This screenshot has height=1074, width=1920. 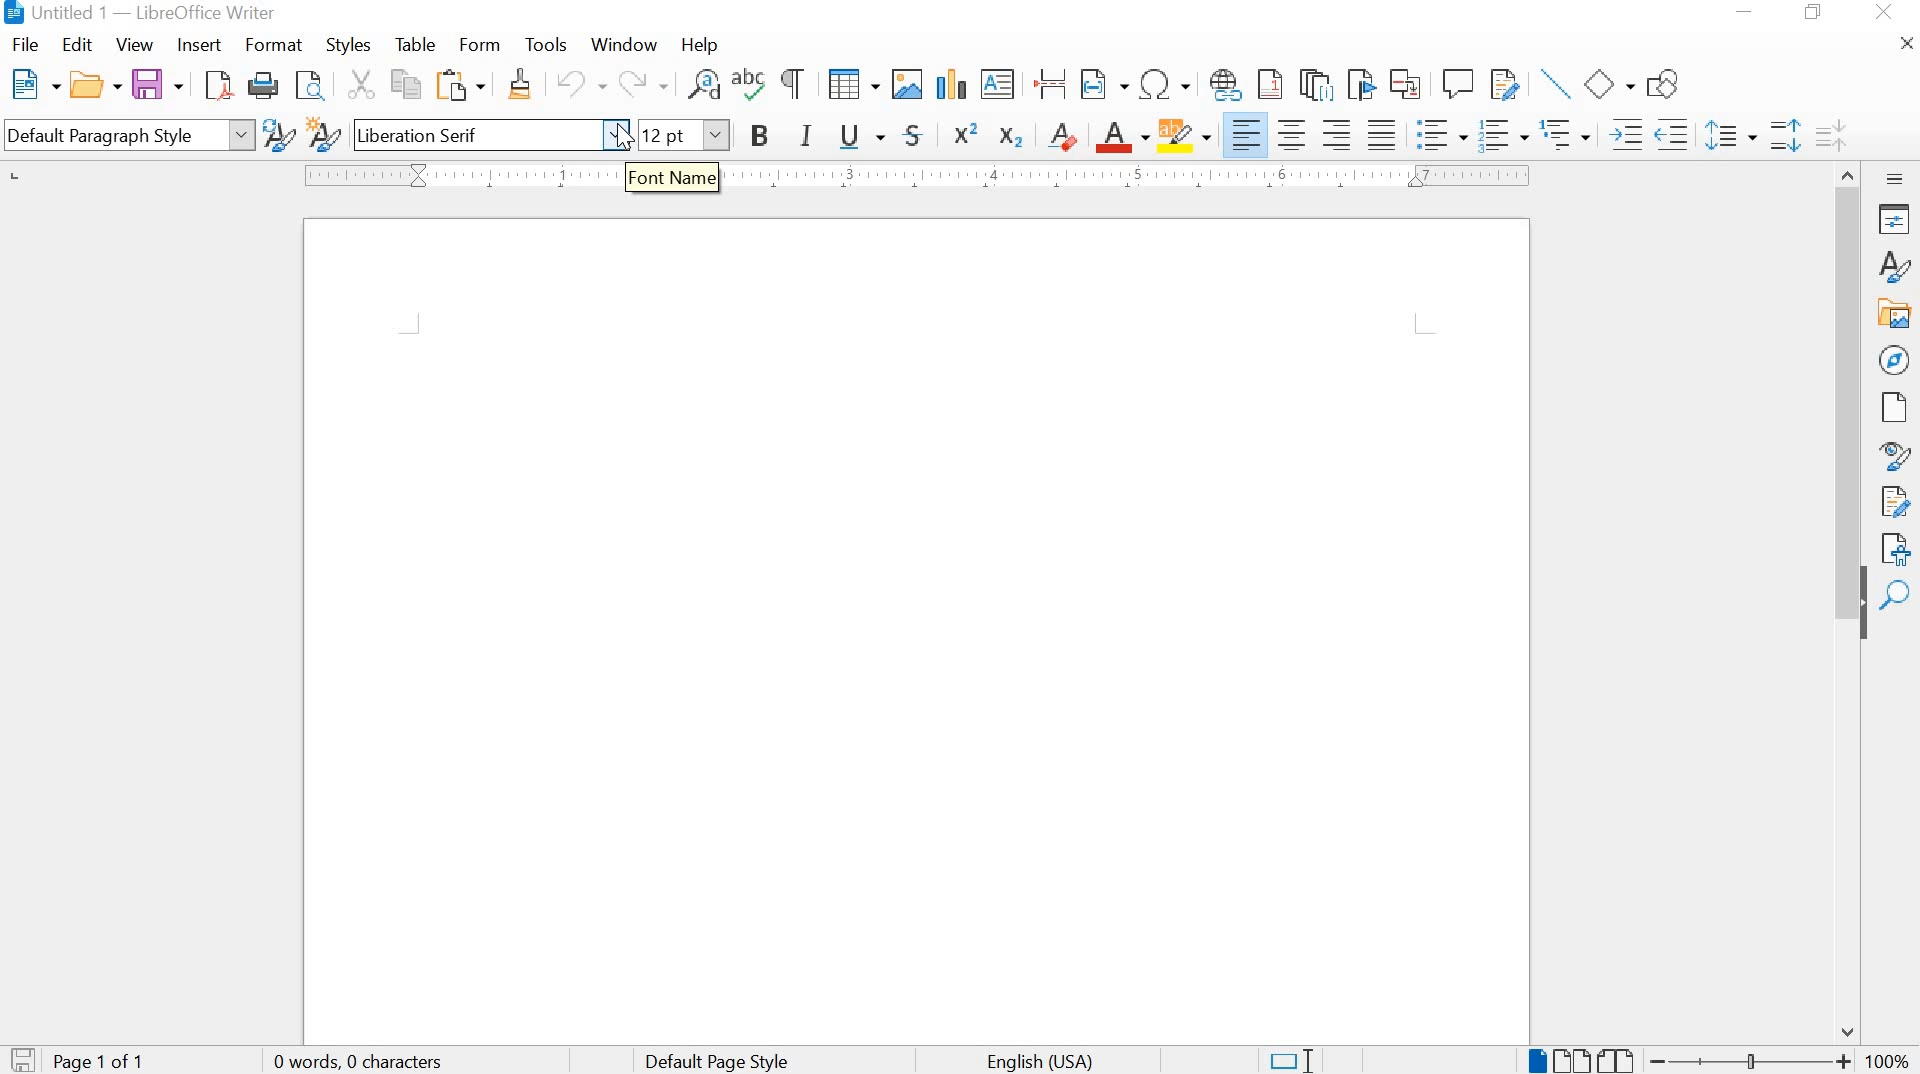 What do you see at coordinates (1062, 137) in the screenshot?
I see `CLEAR DIRECT FORMATTING` at bounding box center [1062, 137].